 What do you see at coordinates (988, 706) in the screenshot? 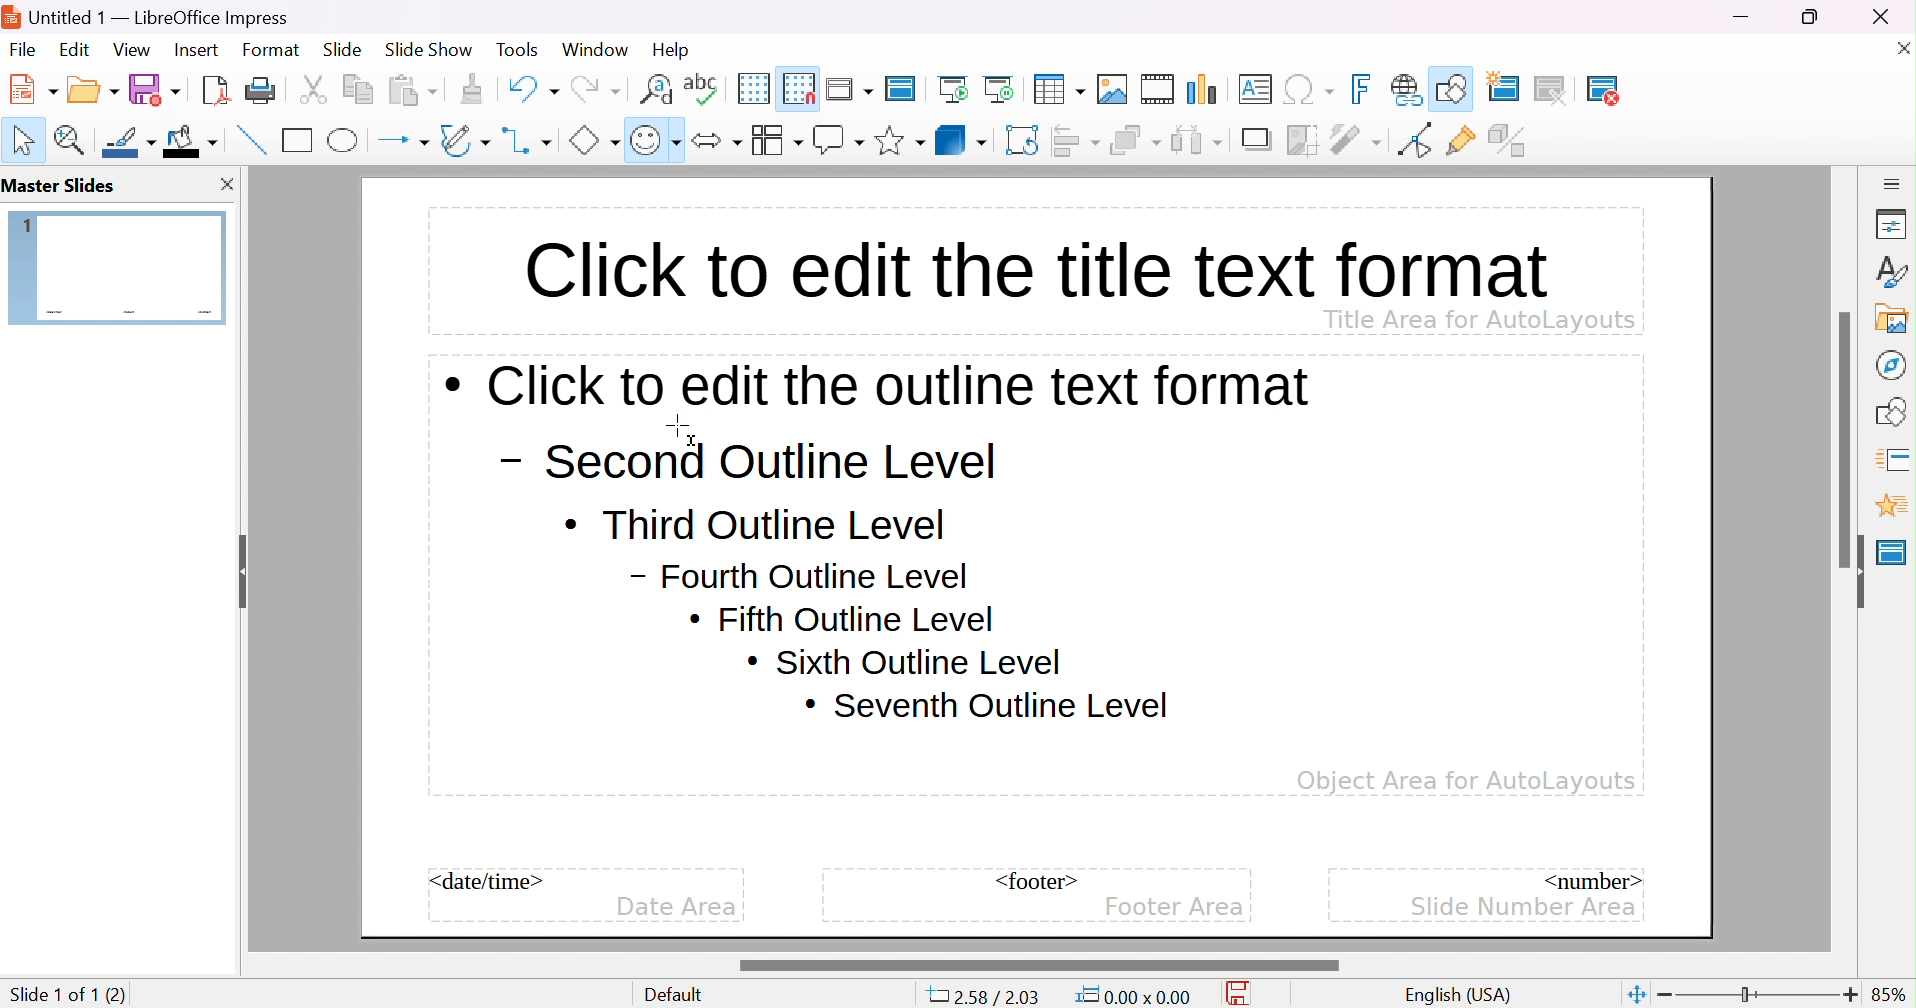
I see `seventh outline level` at bounding box center [988, 706].